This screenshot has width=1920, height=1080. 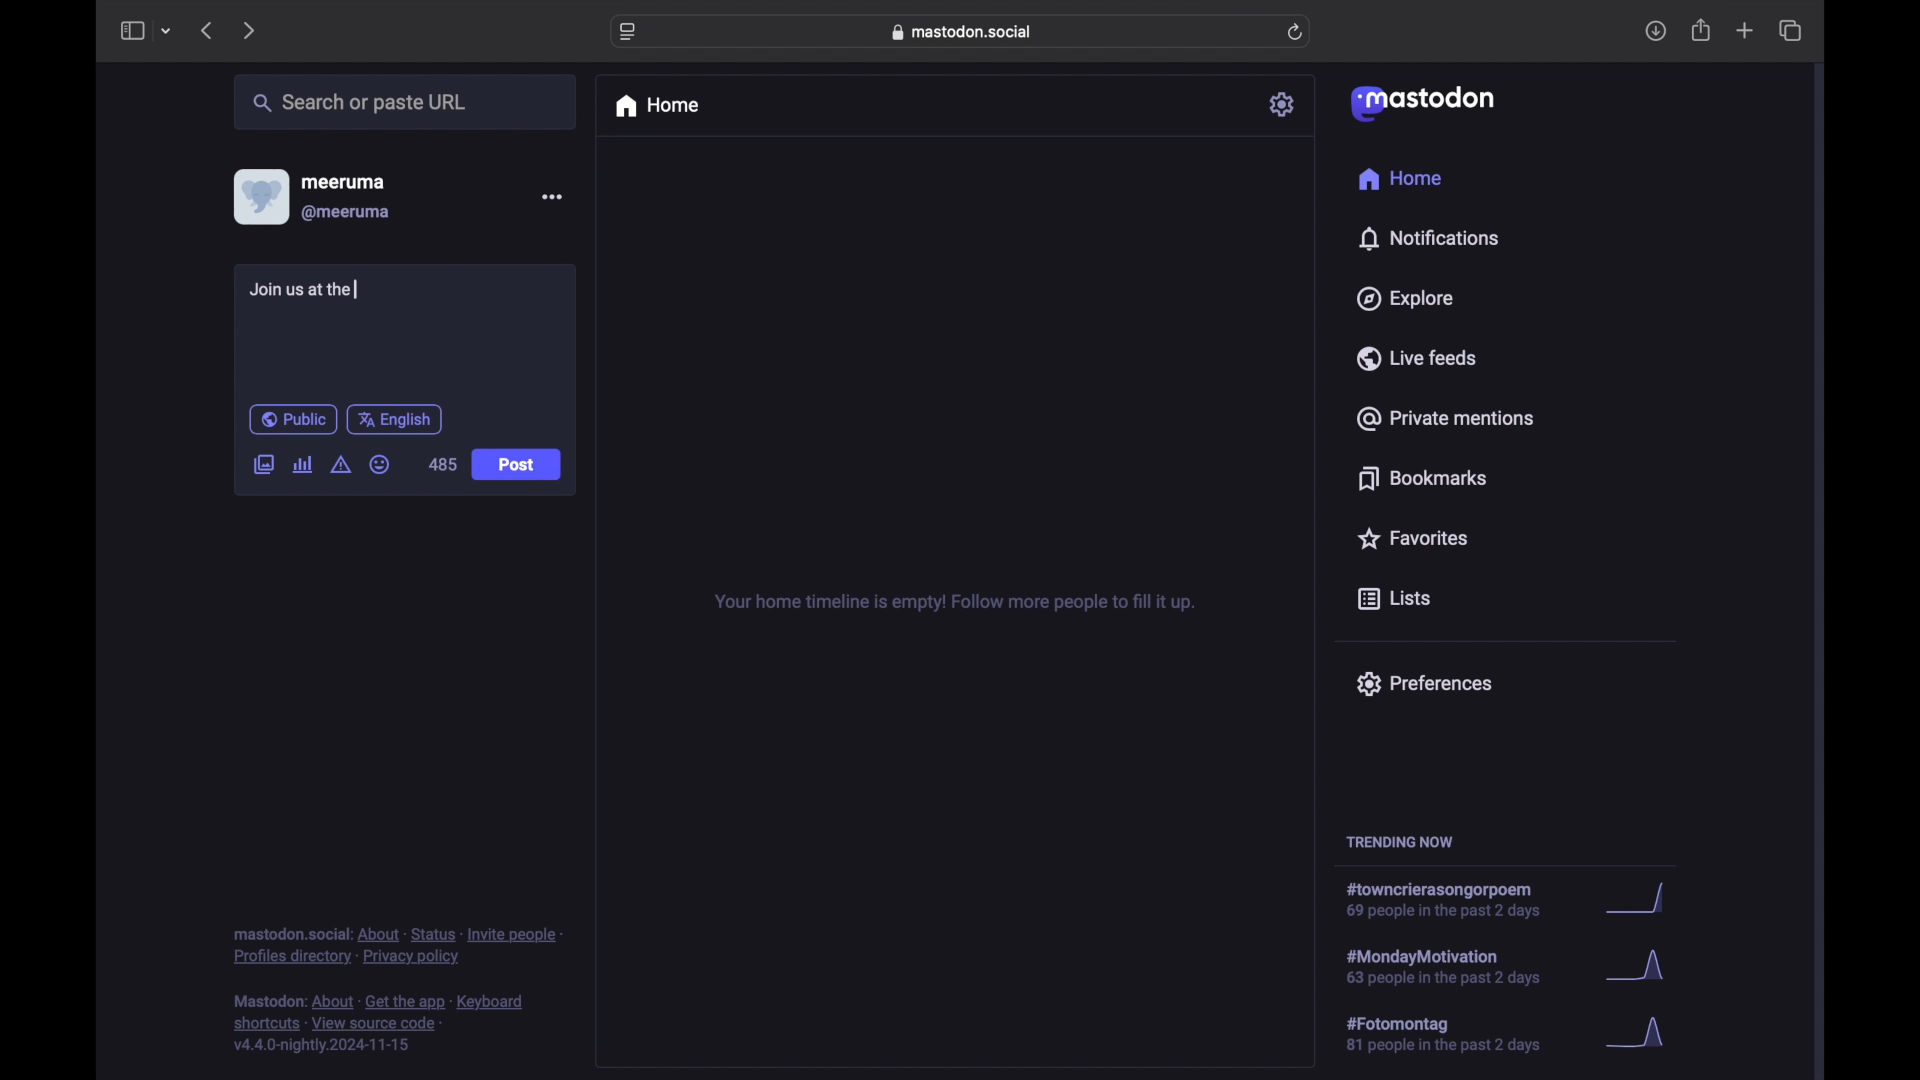 What do you see at coordinates (1420, 102) in the screenshot?
I see `mastodon` at bounding box center [1420, 102].